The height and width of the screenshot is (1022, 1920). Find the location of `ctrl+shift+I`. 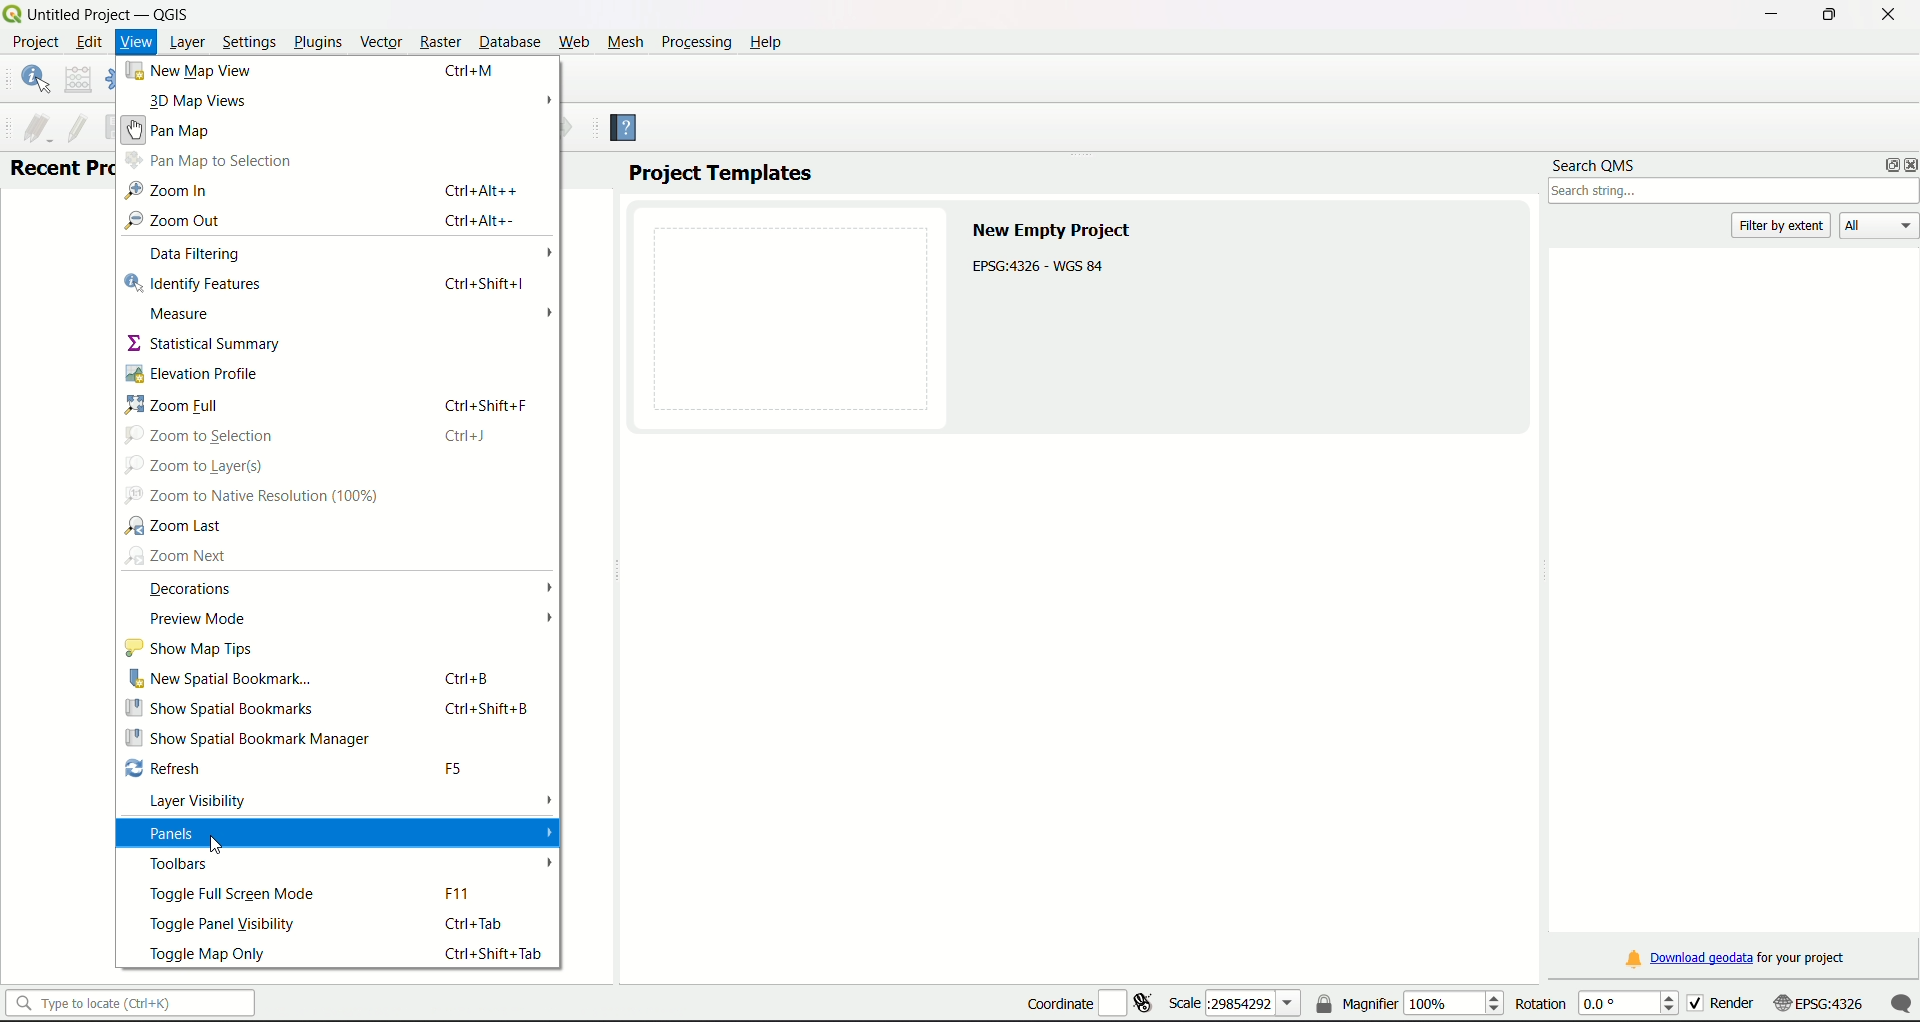

ctrl+shift+I is located at coordinates (485, 283).